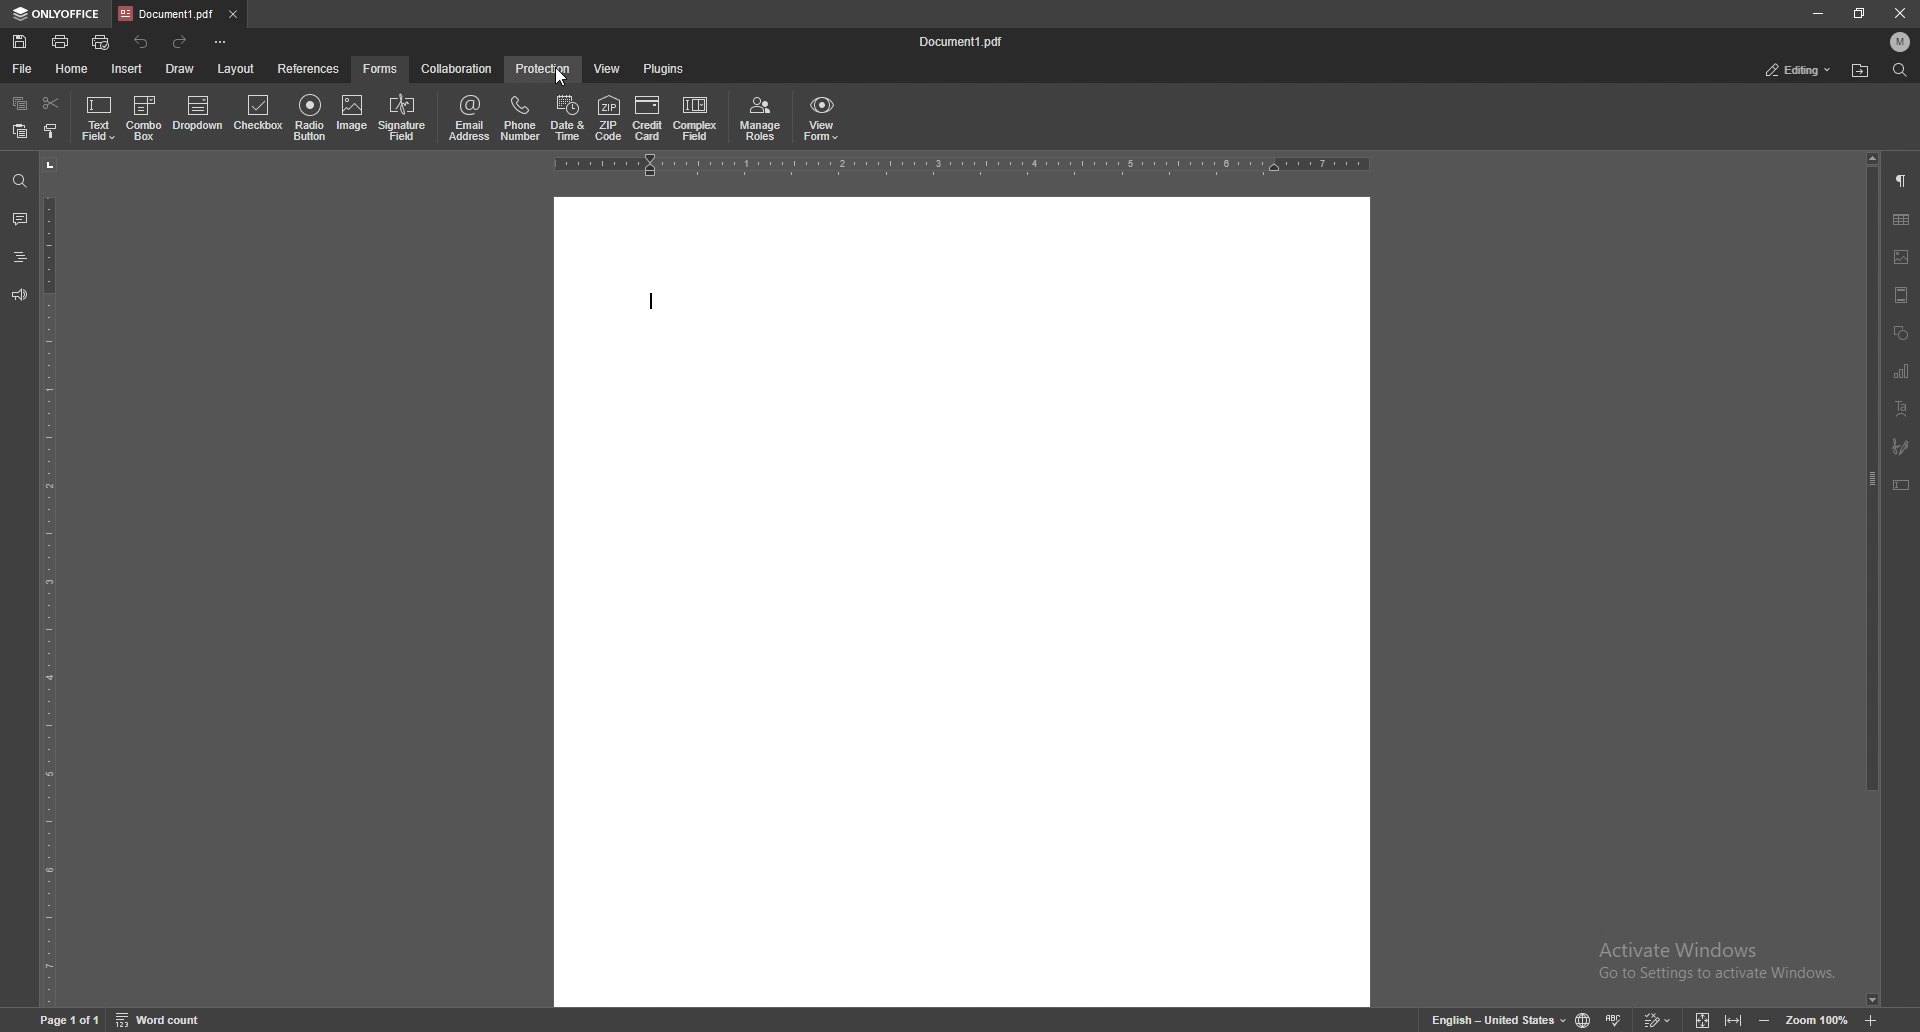  What do you see at coordinates (403, 116) in the screenshot?
I see `signature field` at bounding box center [403, 116].